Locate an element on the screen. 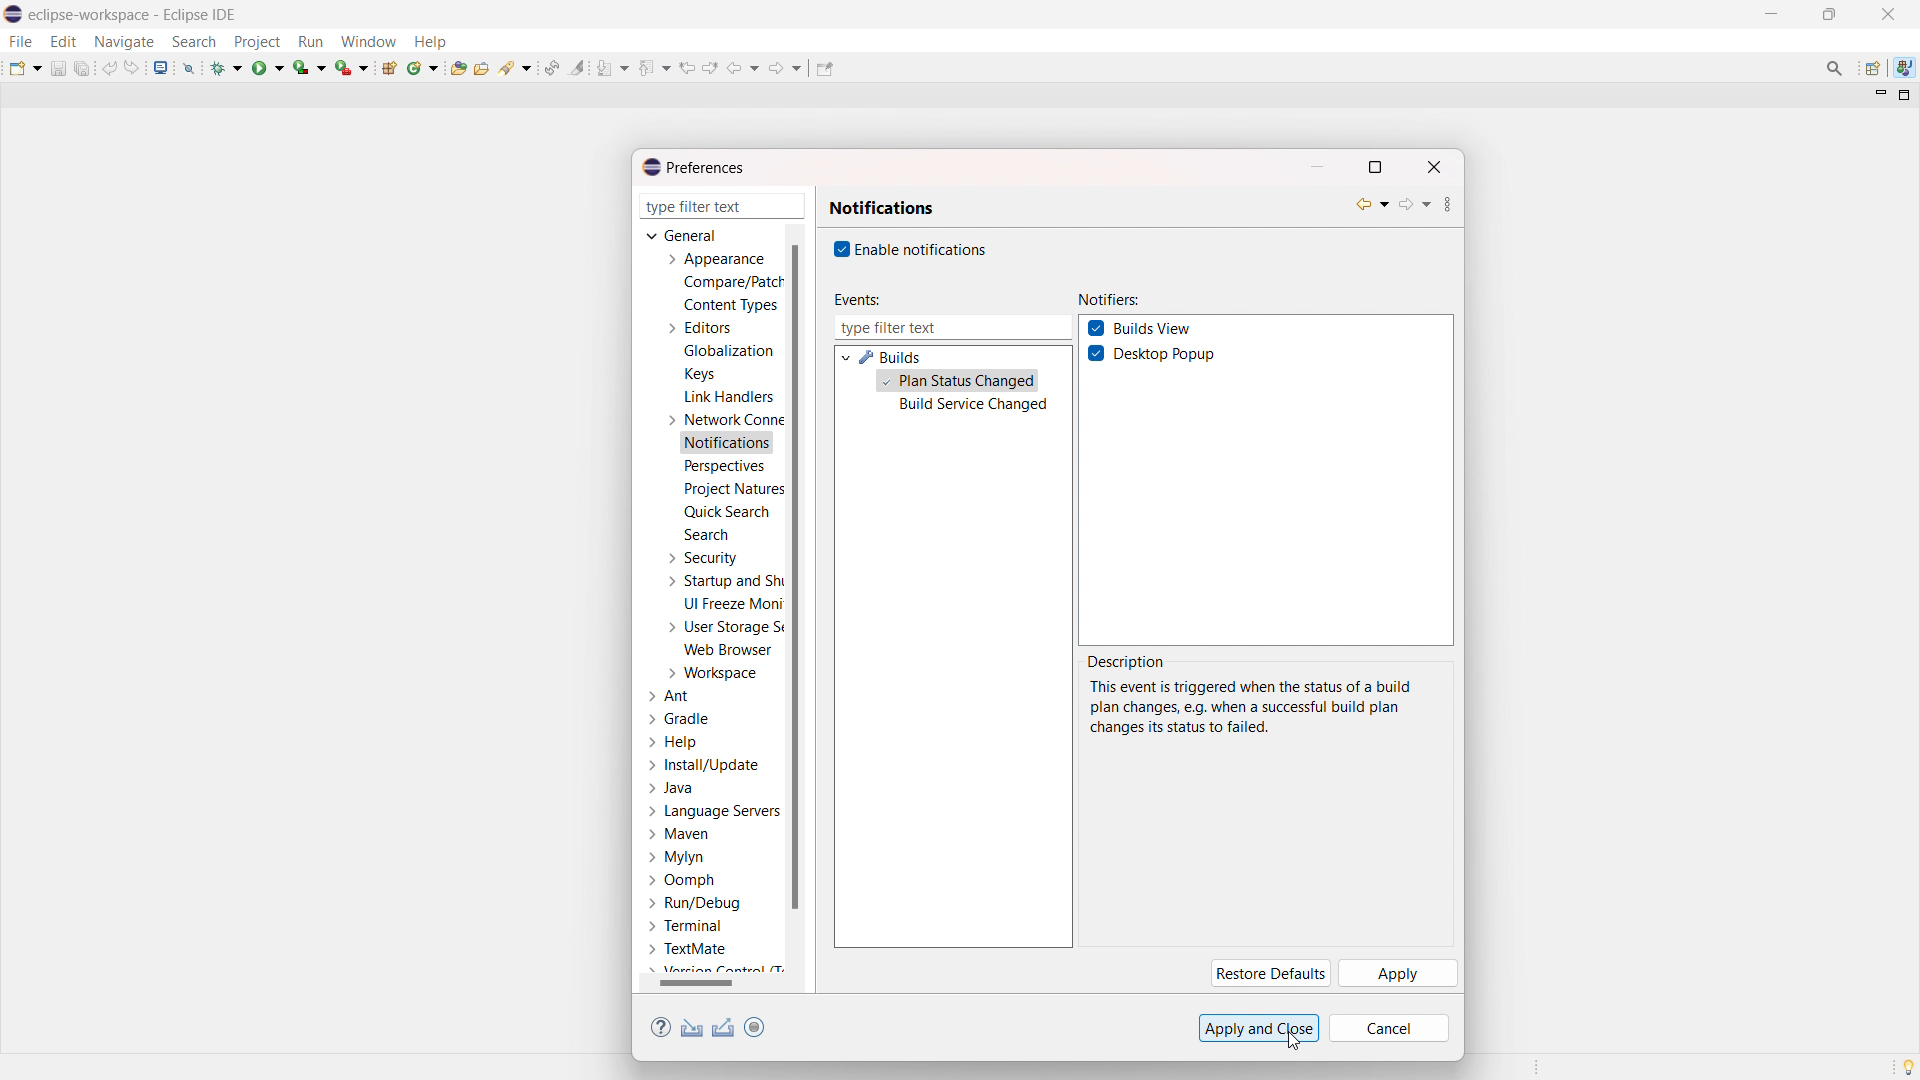  search is located at coordinates (194, 42).